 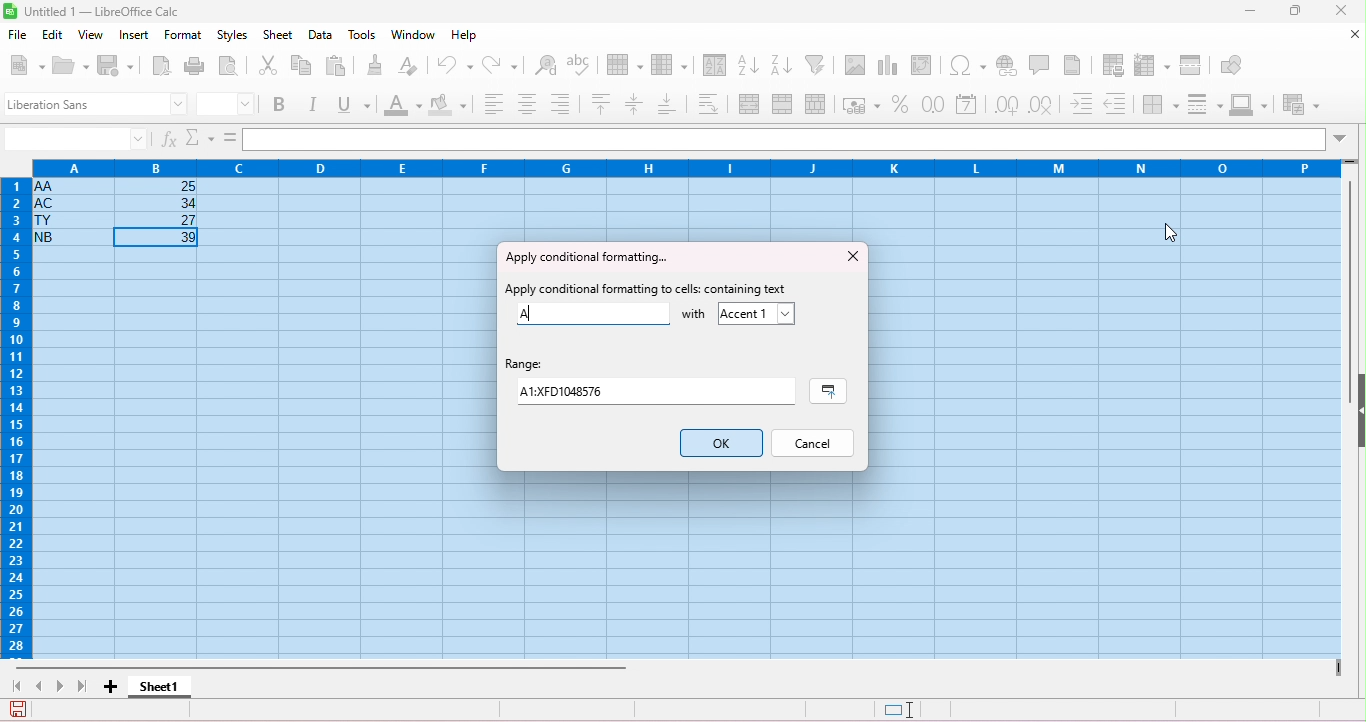 I want to click on header and footer, so click(x=1074, y=64).